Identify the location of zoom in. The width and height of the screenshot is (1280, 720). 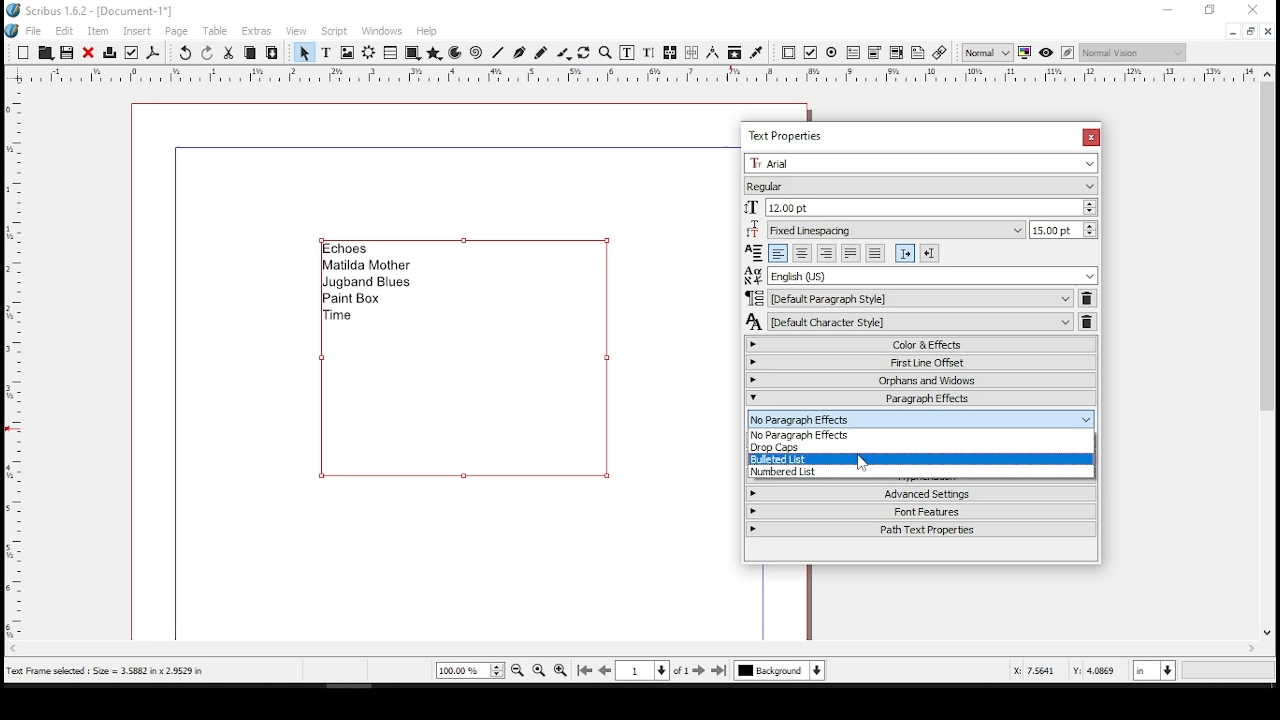
(559, 672).